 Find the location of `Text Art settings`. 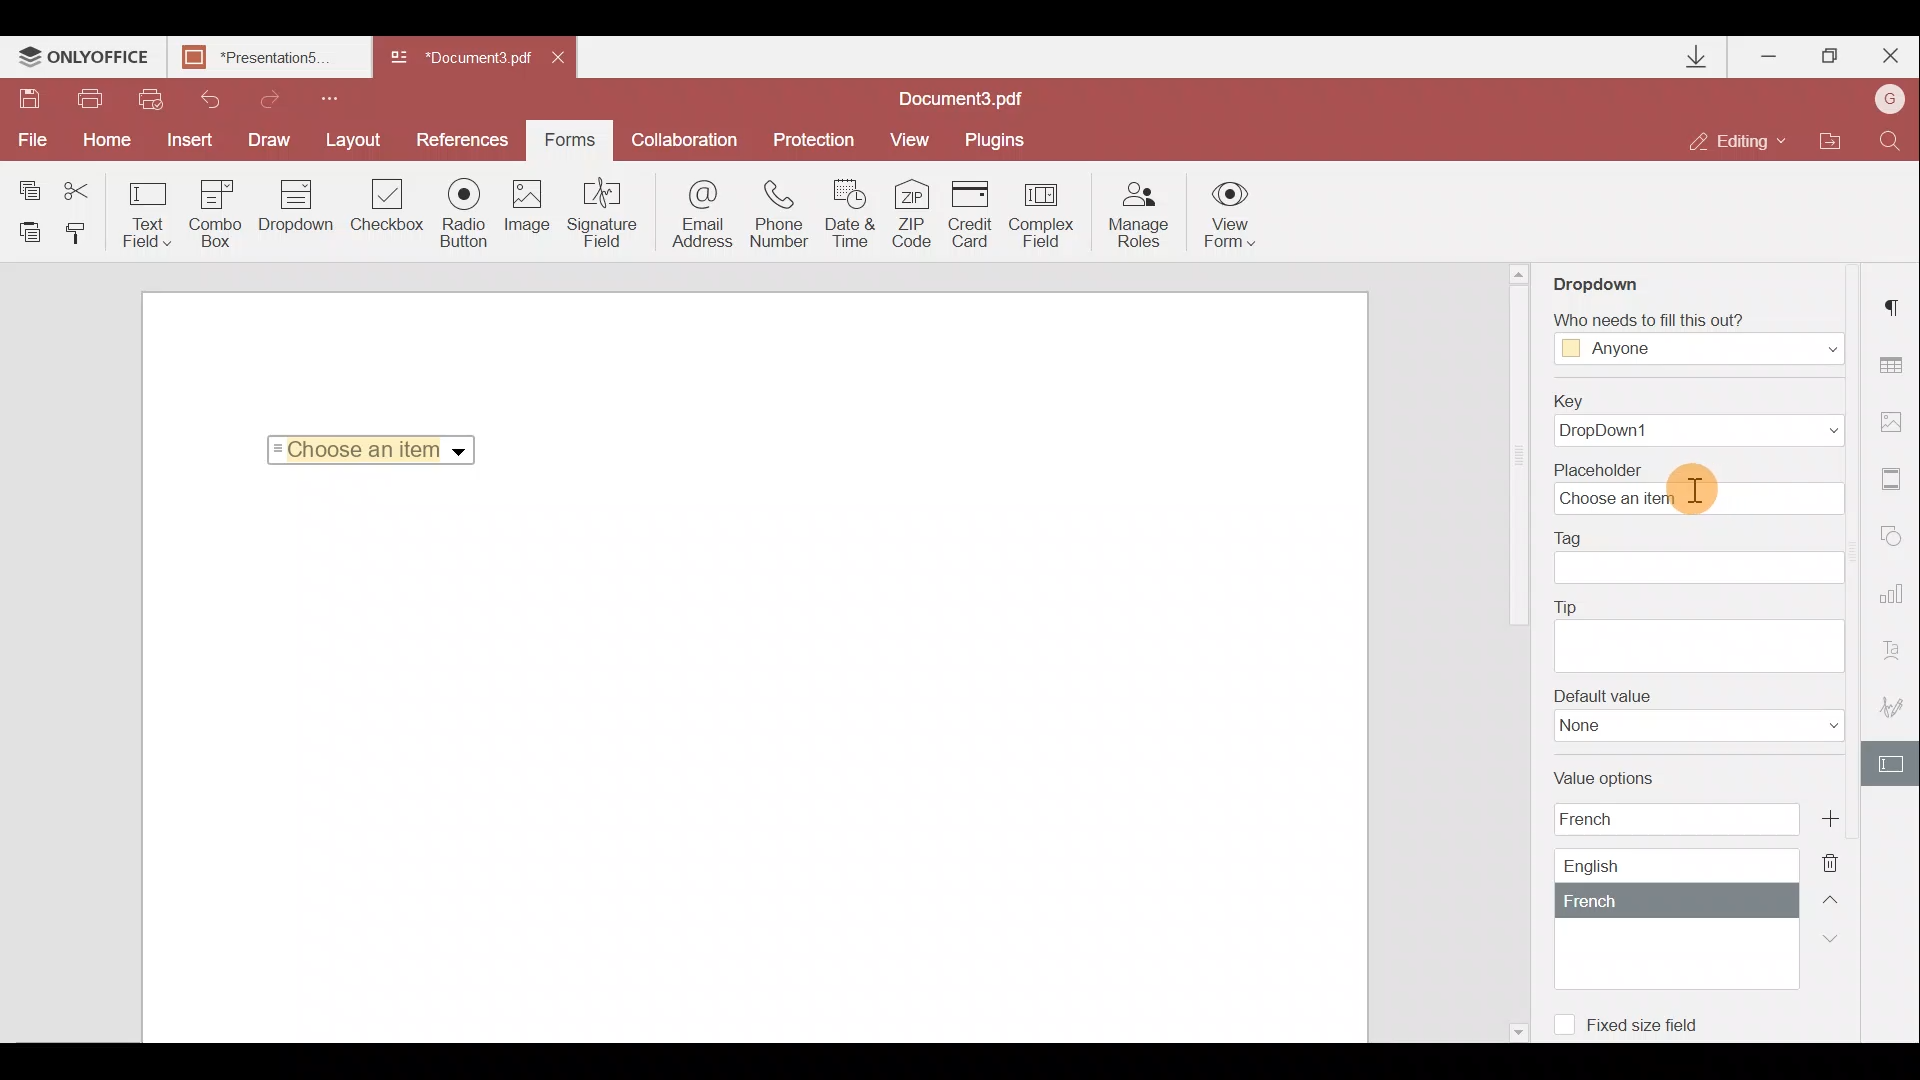

Text Art settings is located at coordinates (1897, 656).